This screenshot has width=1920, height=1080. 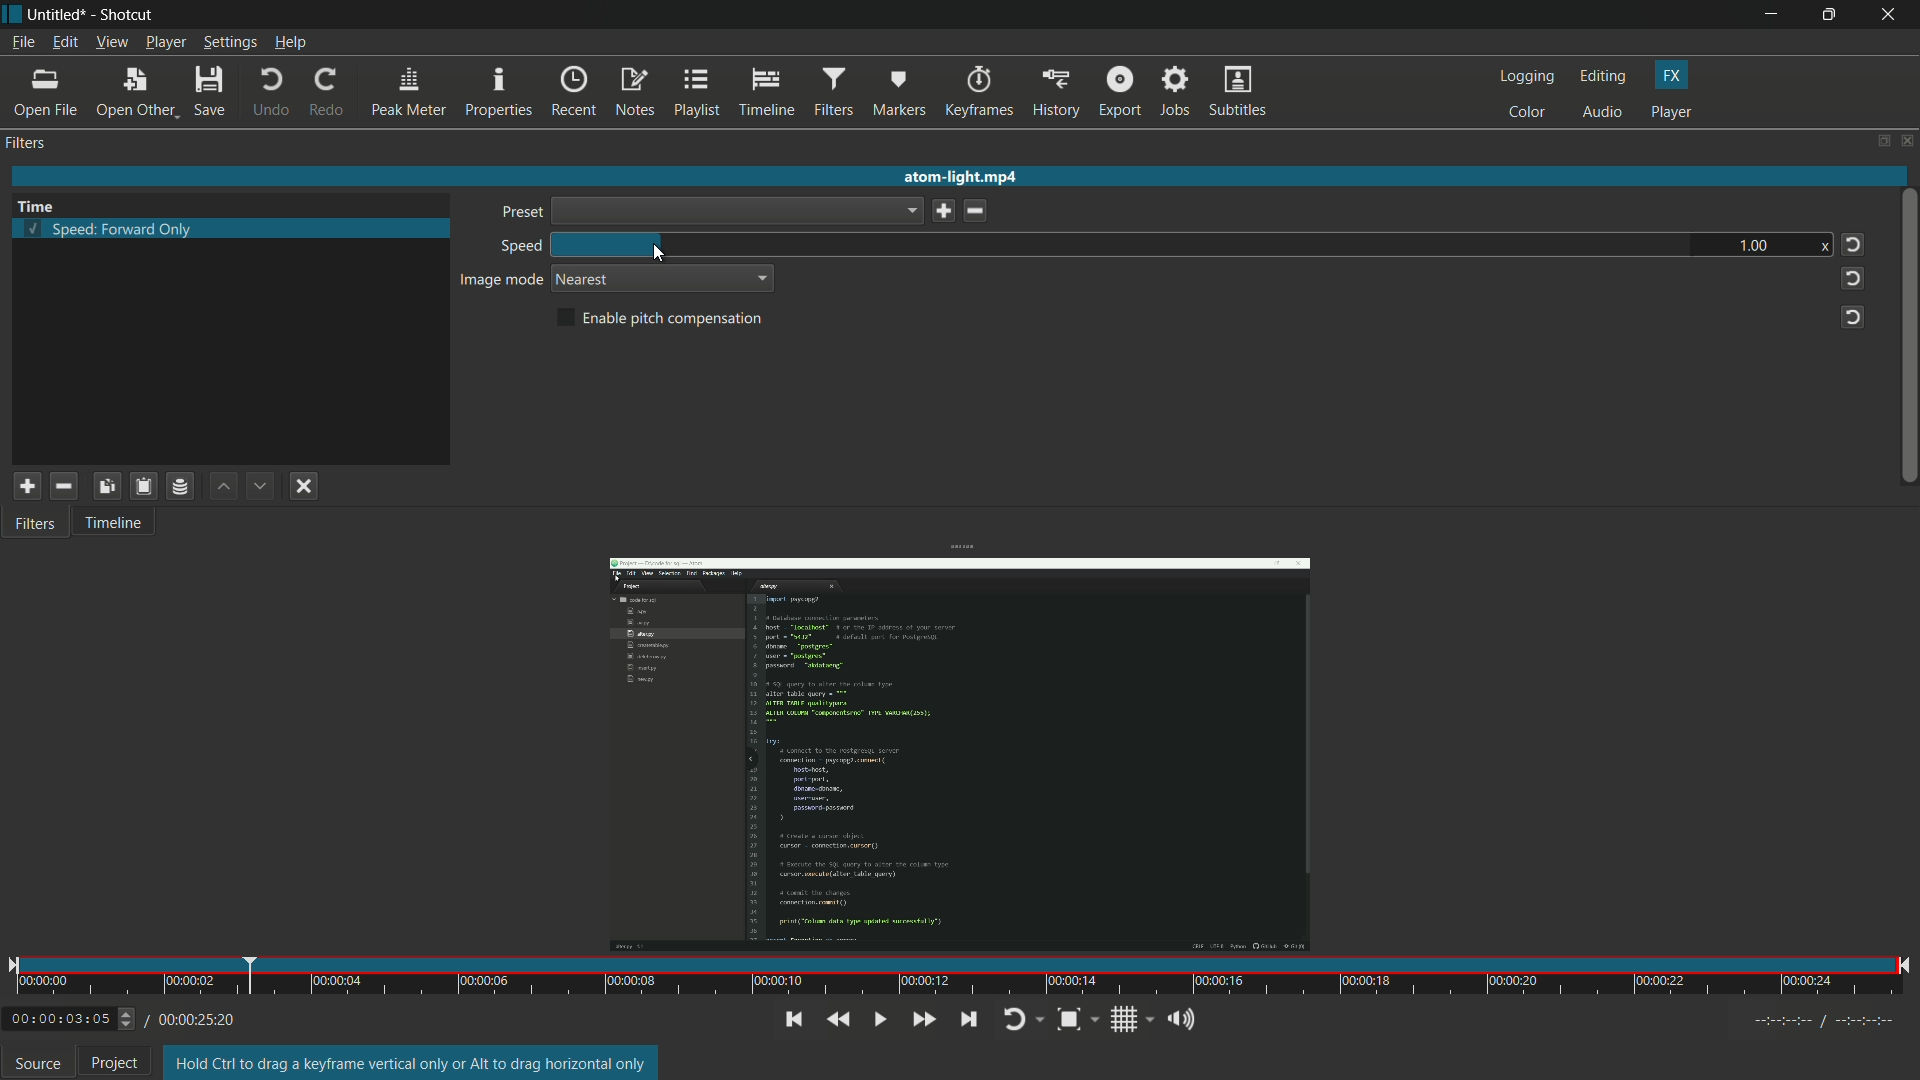 I want to click on color, so click(x=1528, y=113).